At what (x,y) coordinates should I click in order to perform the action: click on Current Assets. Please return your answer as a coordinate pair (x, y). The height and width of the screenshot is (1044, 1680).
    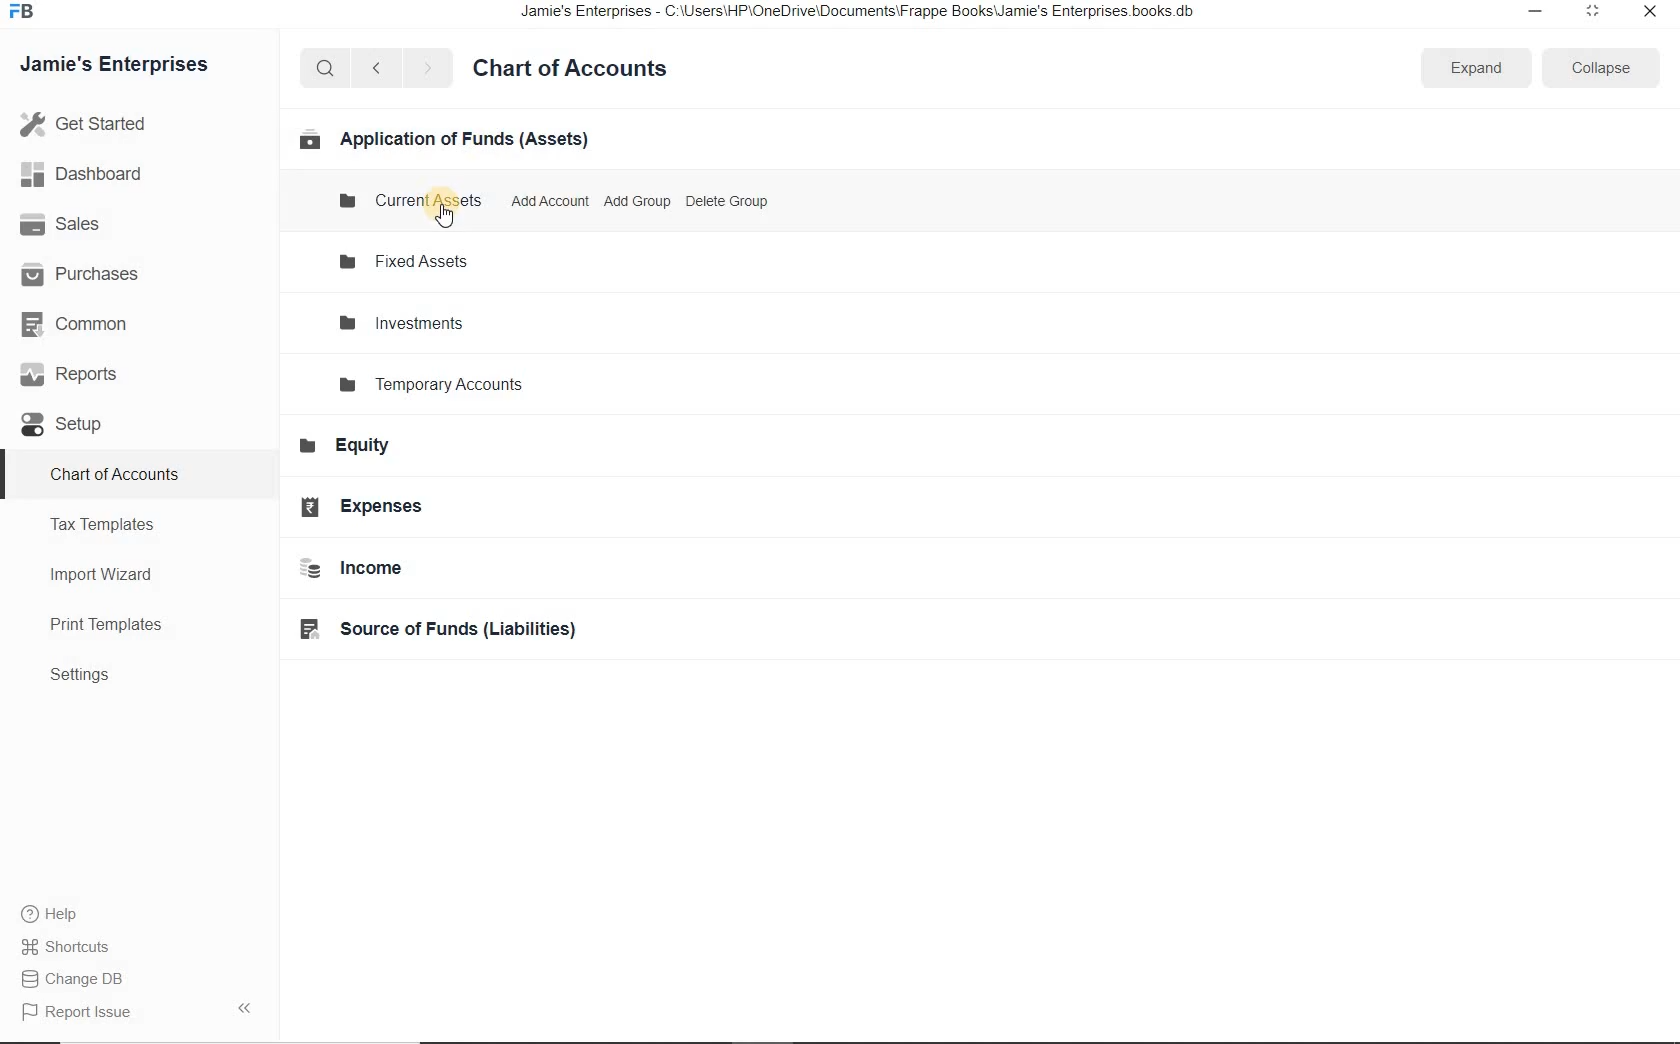
    Looking at the image, I should click on (410, 201).